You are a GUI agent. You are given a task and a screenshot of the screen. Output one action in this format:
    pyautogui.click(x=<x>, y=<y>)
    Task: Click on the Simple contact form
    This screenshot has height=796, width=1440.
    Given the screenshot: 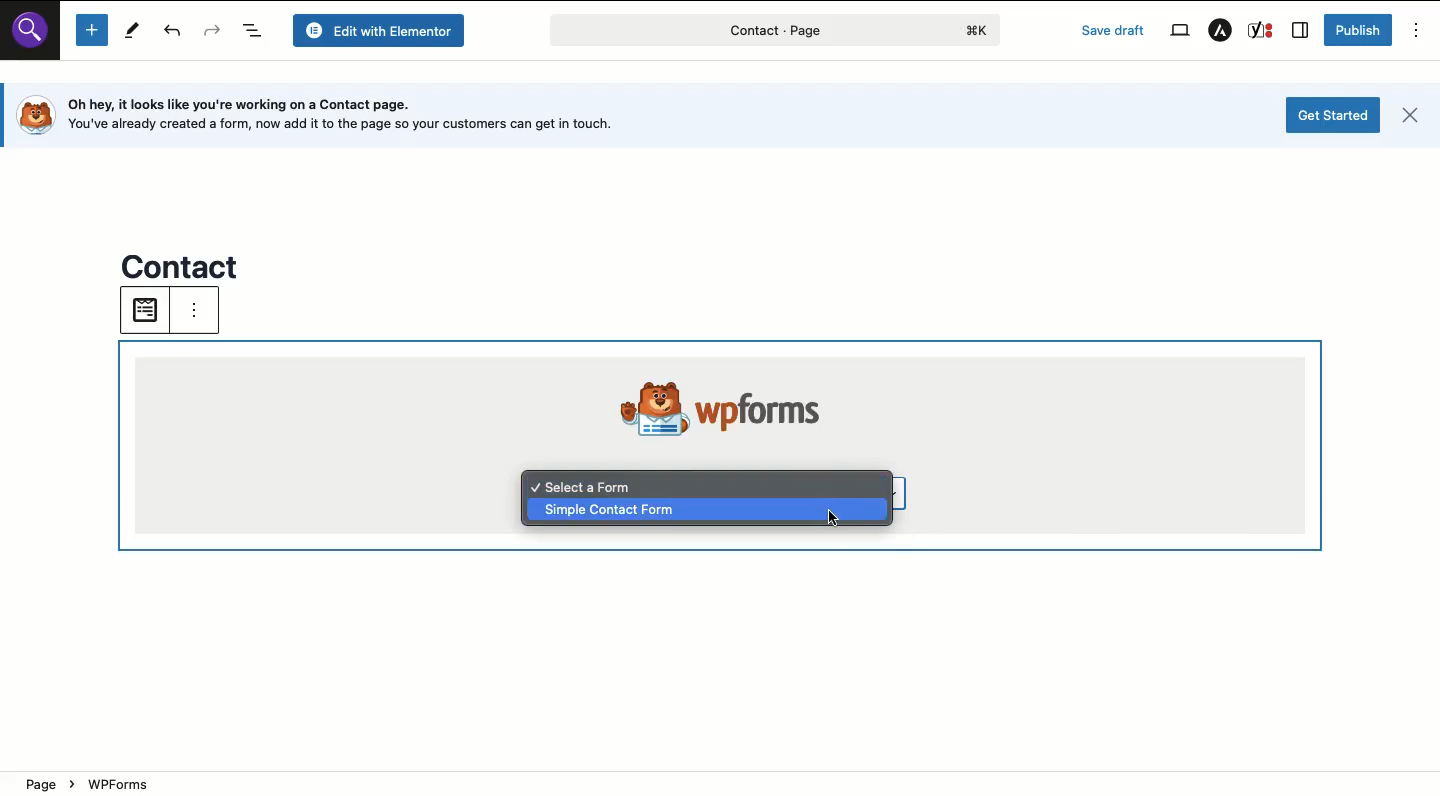 What is the action you would take?
    pyautogui.click(x=707, y=511)
    